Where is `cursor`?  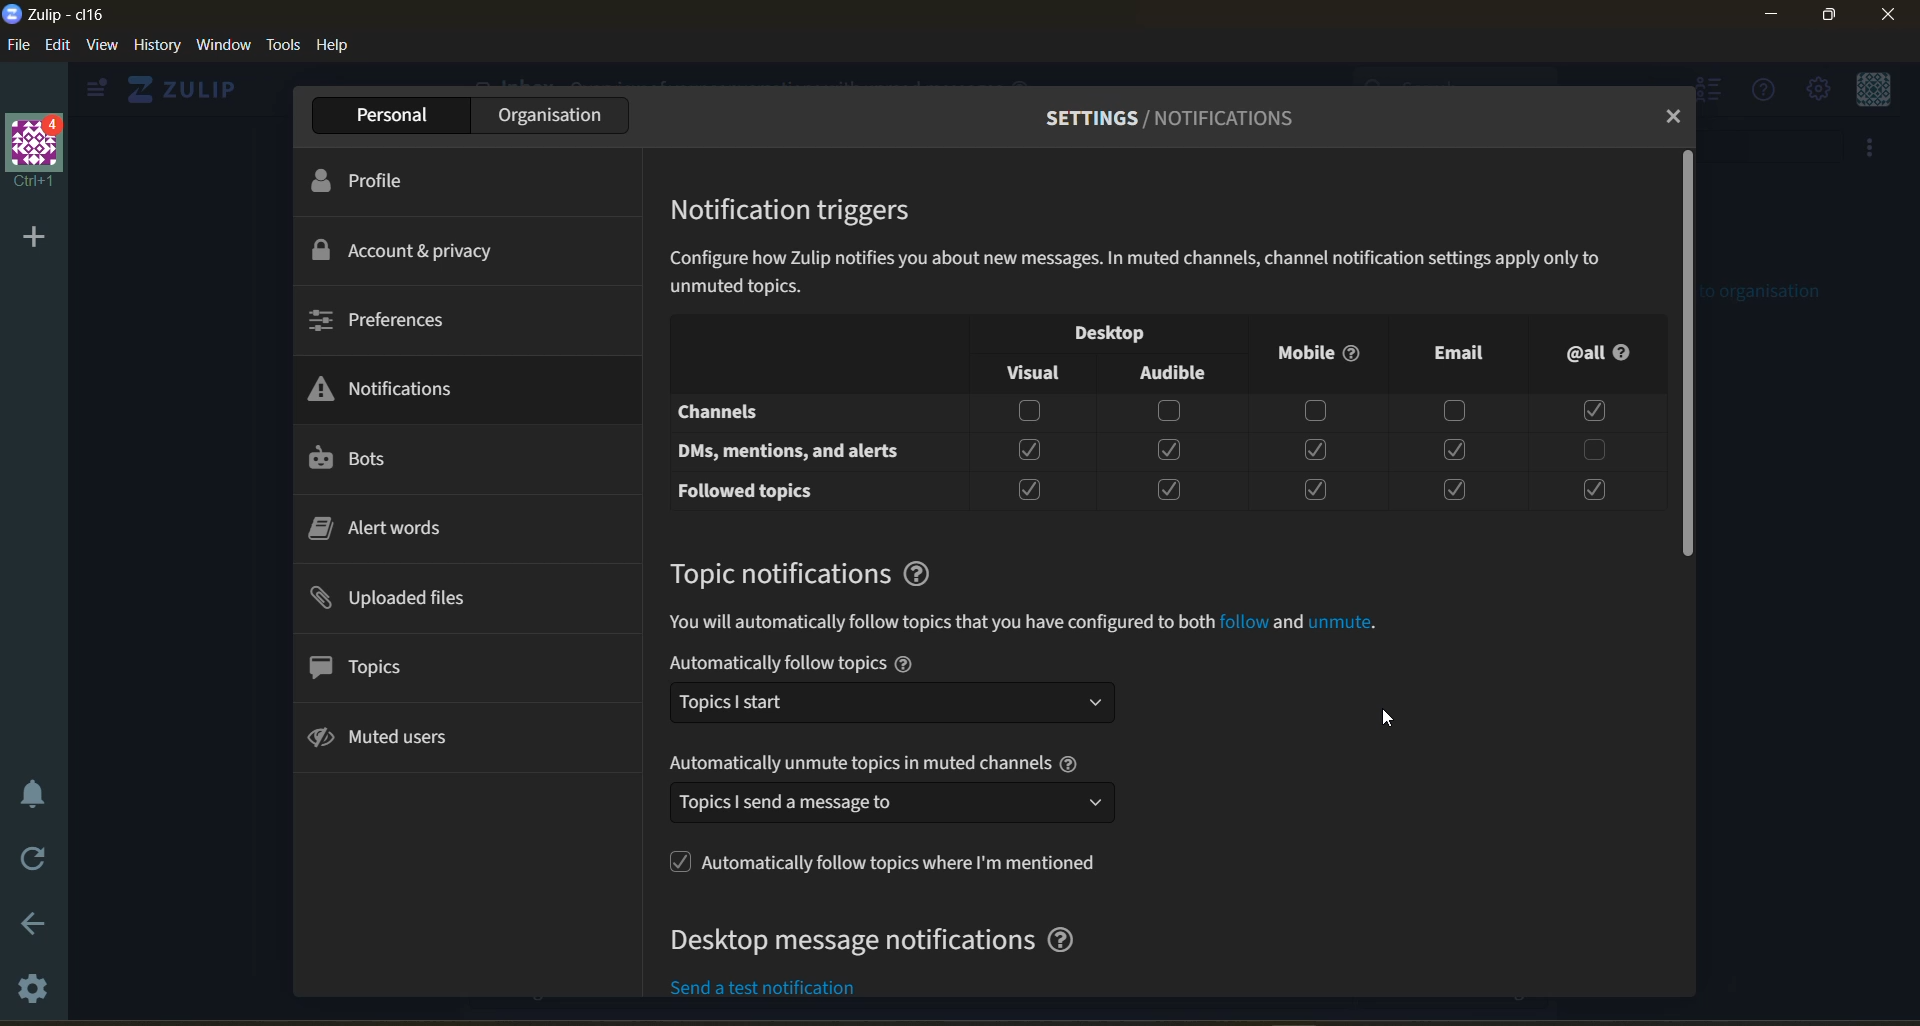
cursor is located at coordinates (1388, 714).